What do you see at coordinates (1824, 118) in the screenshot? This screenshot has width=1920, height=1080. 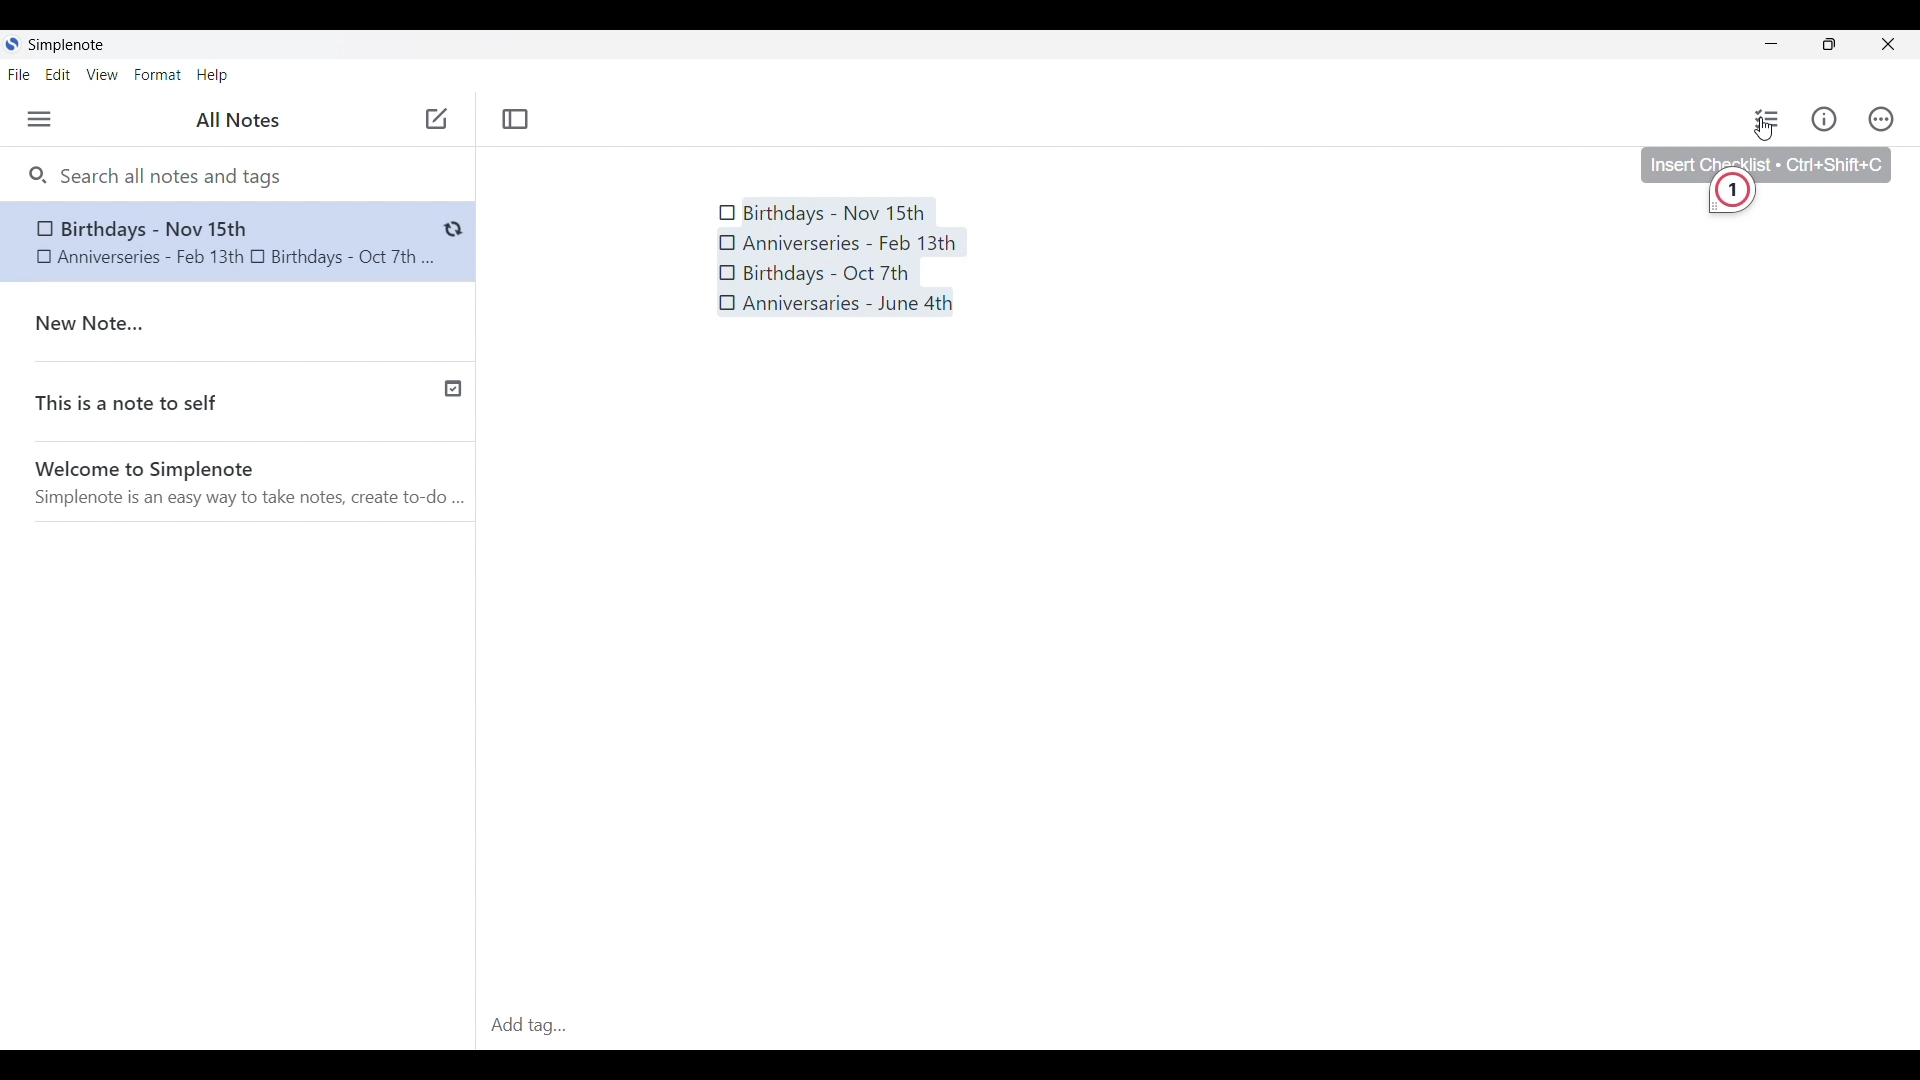 I see `Info` at bounding box center [1824, 118].